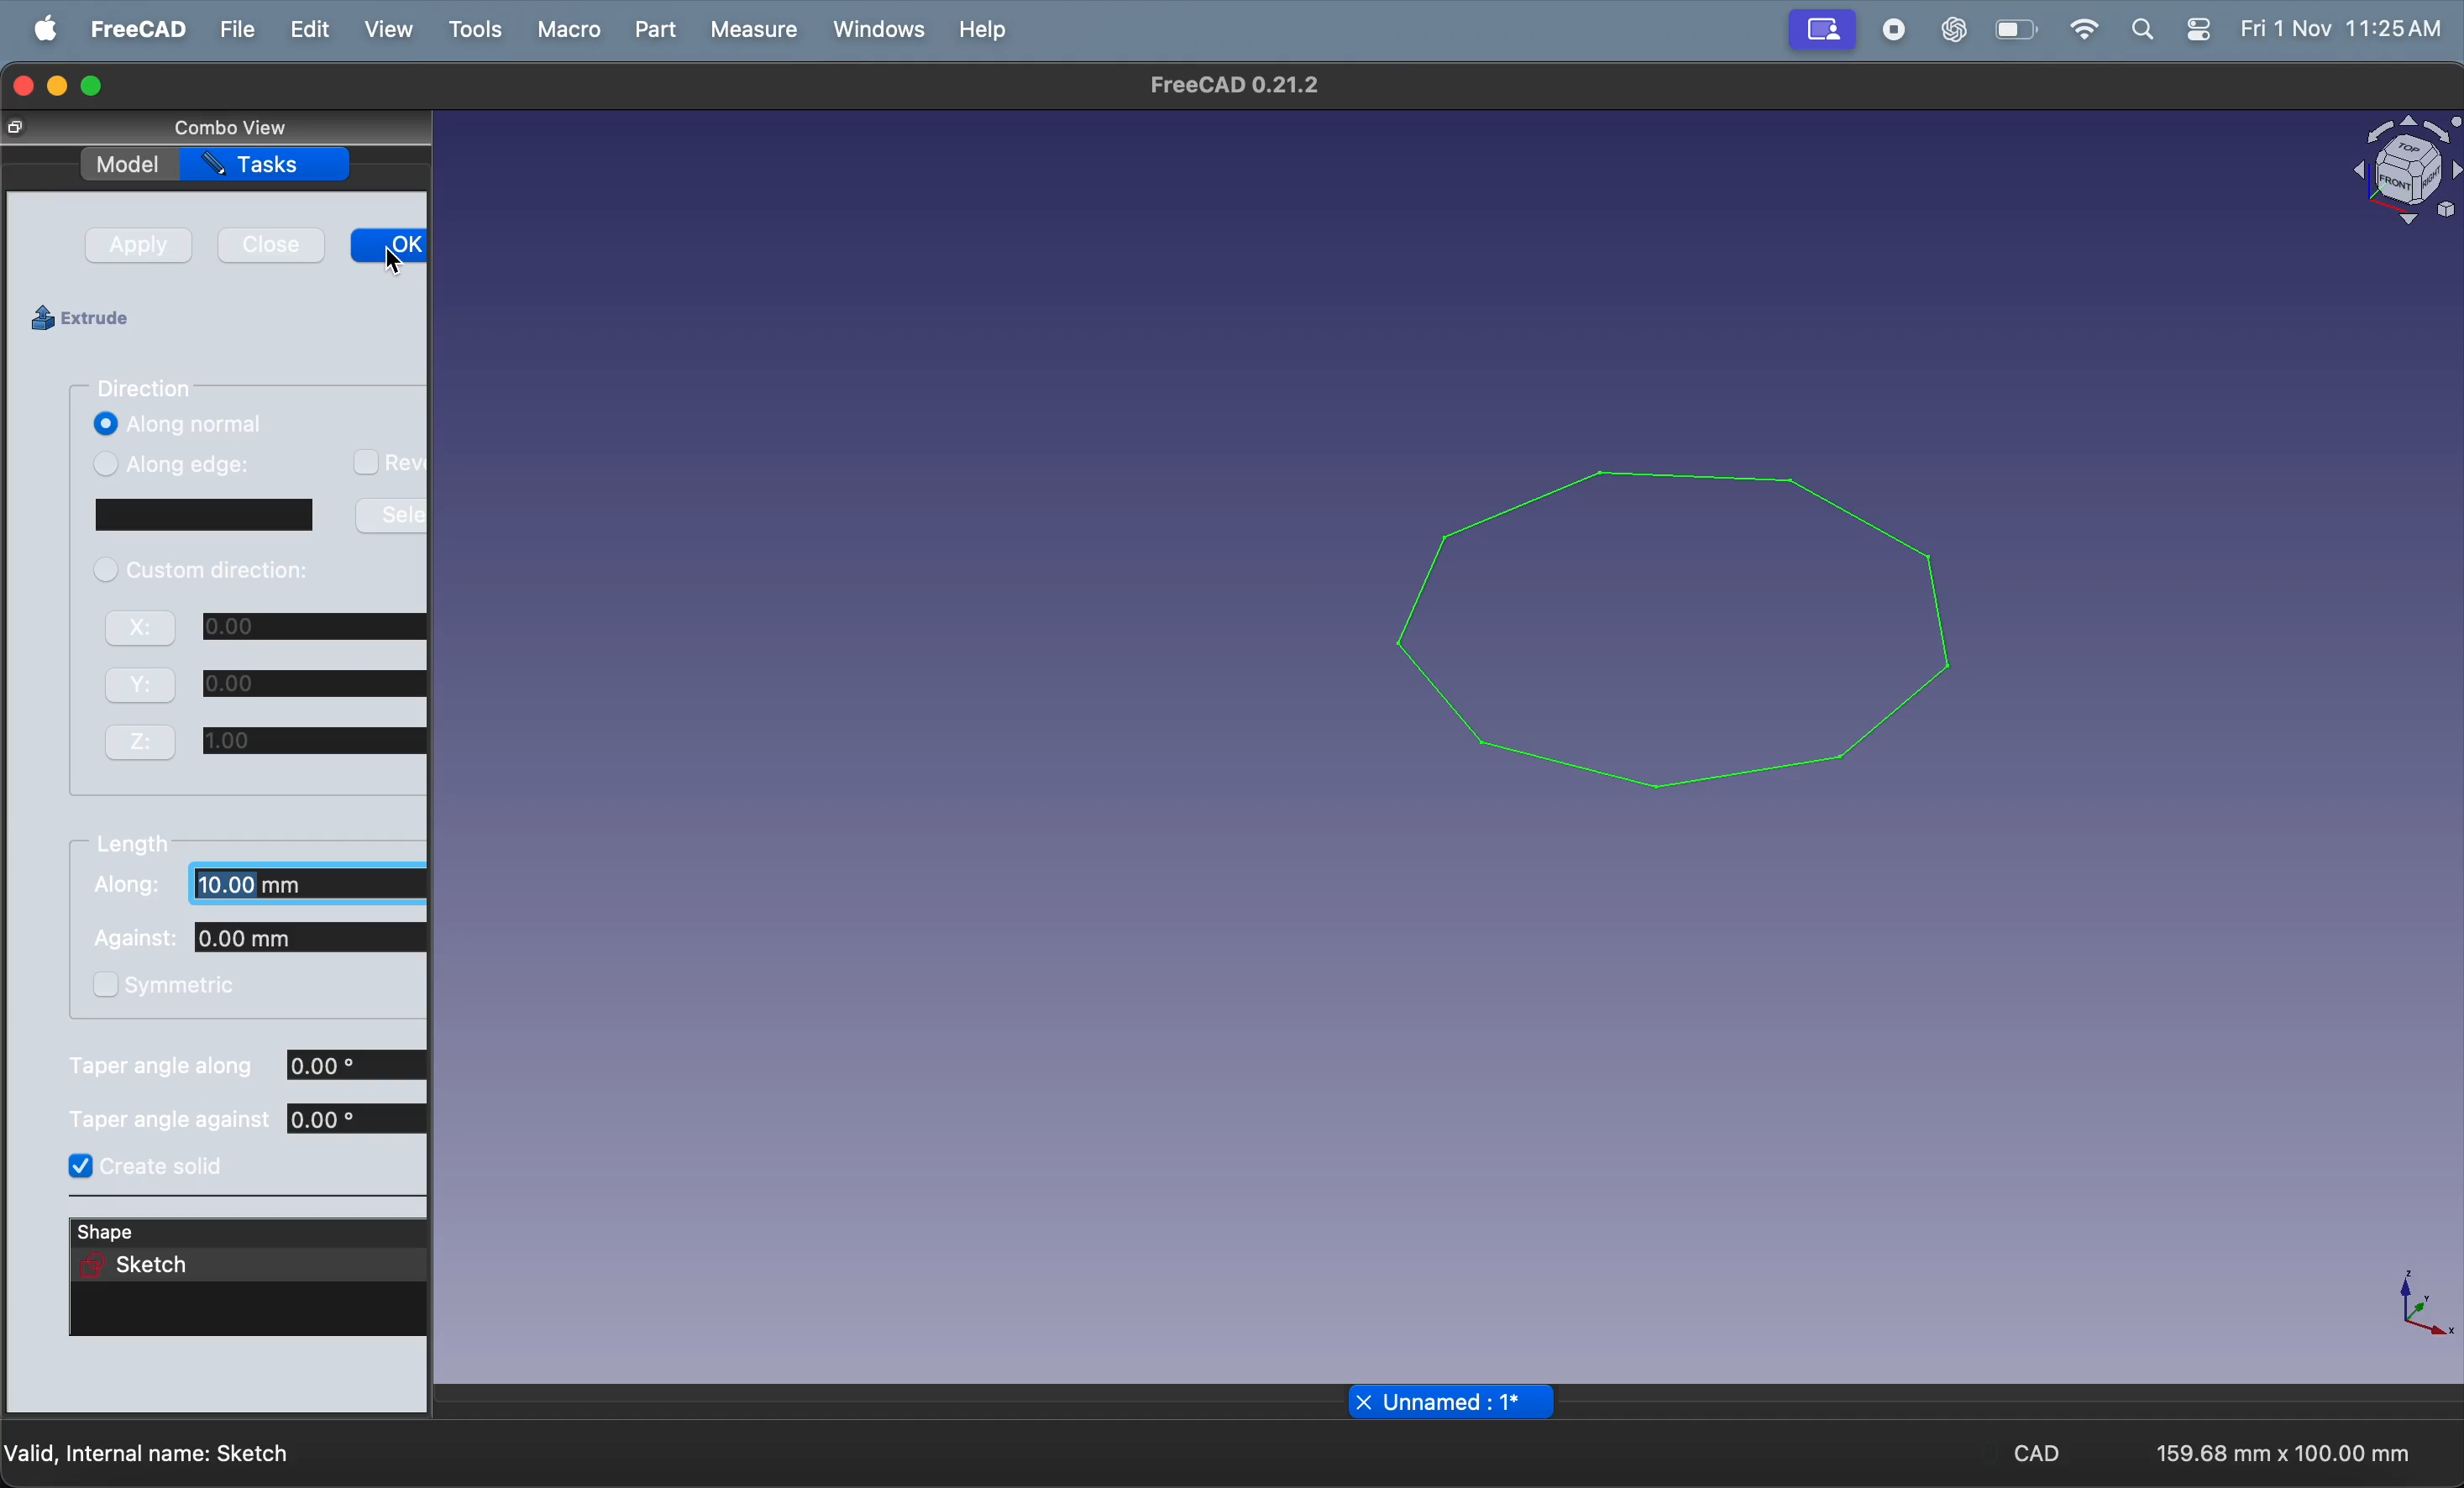 This screenshot has height=1488, width=2464. What do you see at coordinates (238, 128) in the screenshot?
I see `combo view` at bounding box center [238, 128].